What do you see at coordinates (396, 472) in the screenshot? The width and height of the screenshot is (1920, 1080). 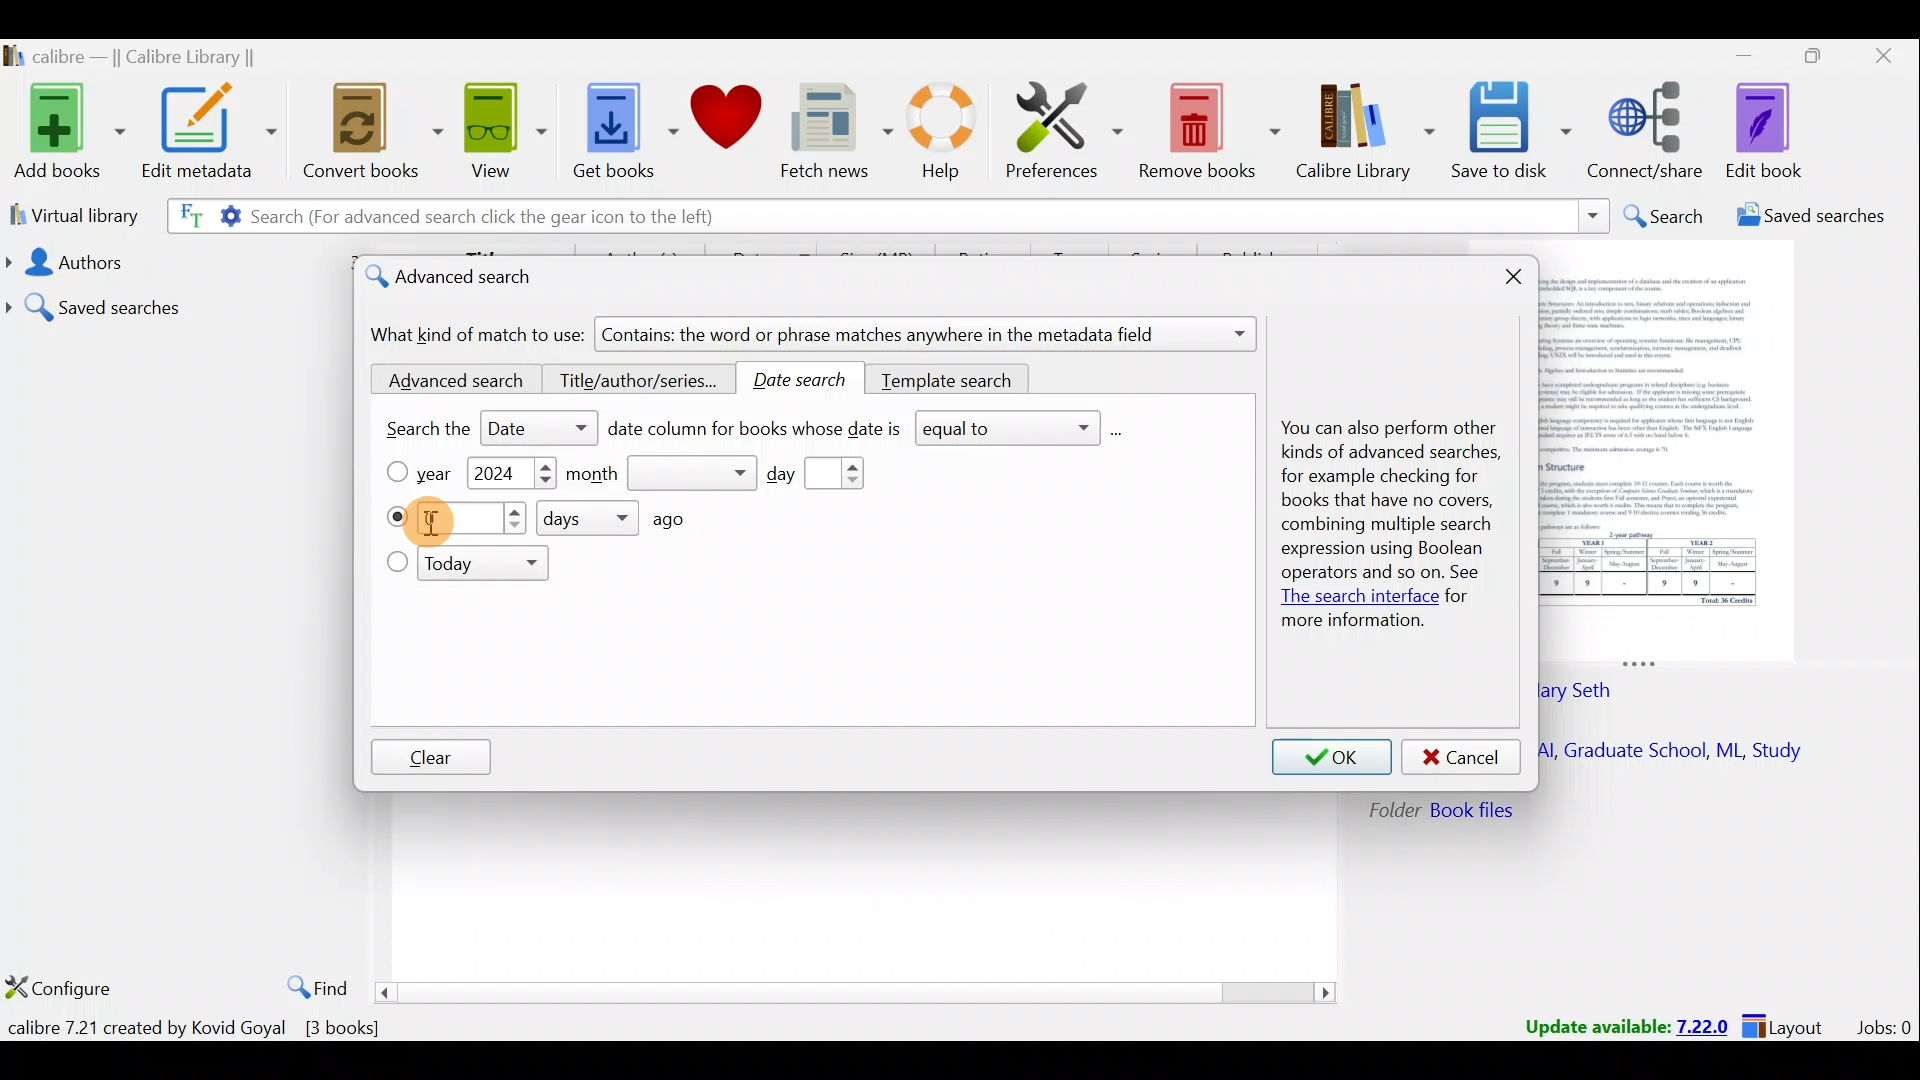 I see `Year checkbox` at bounding box center [396, 472].